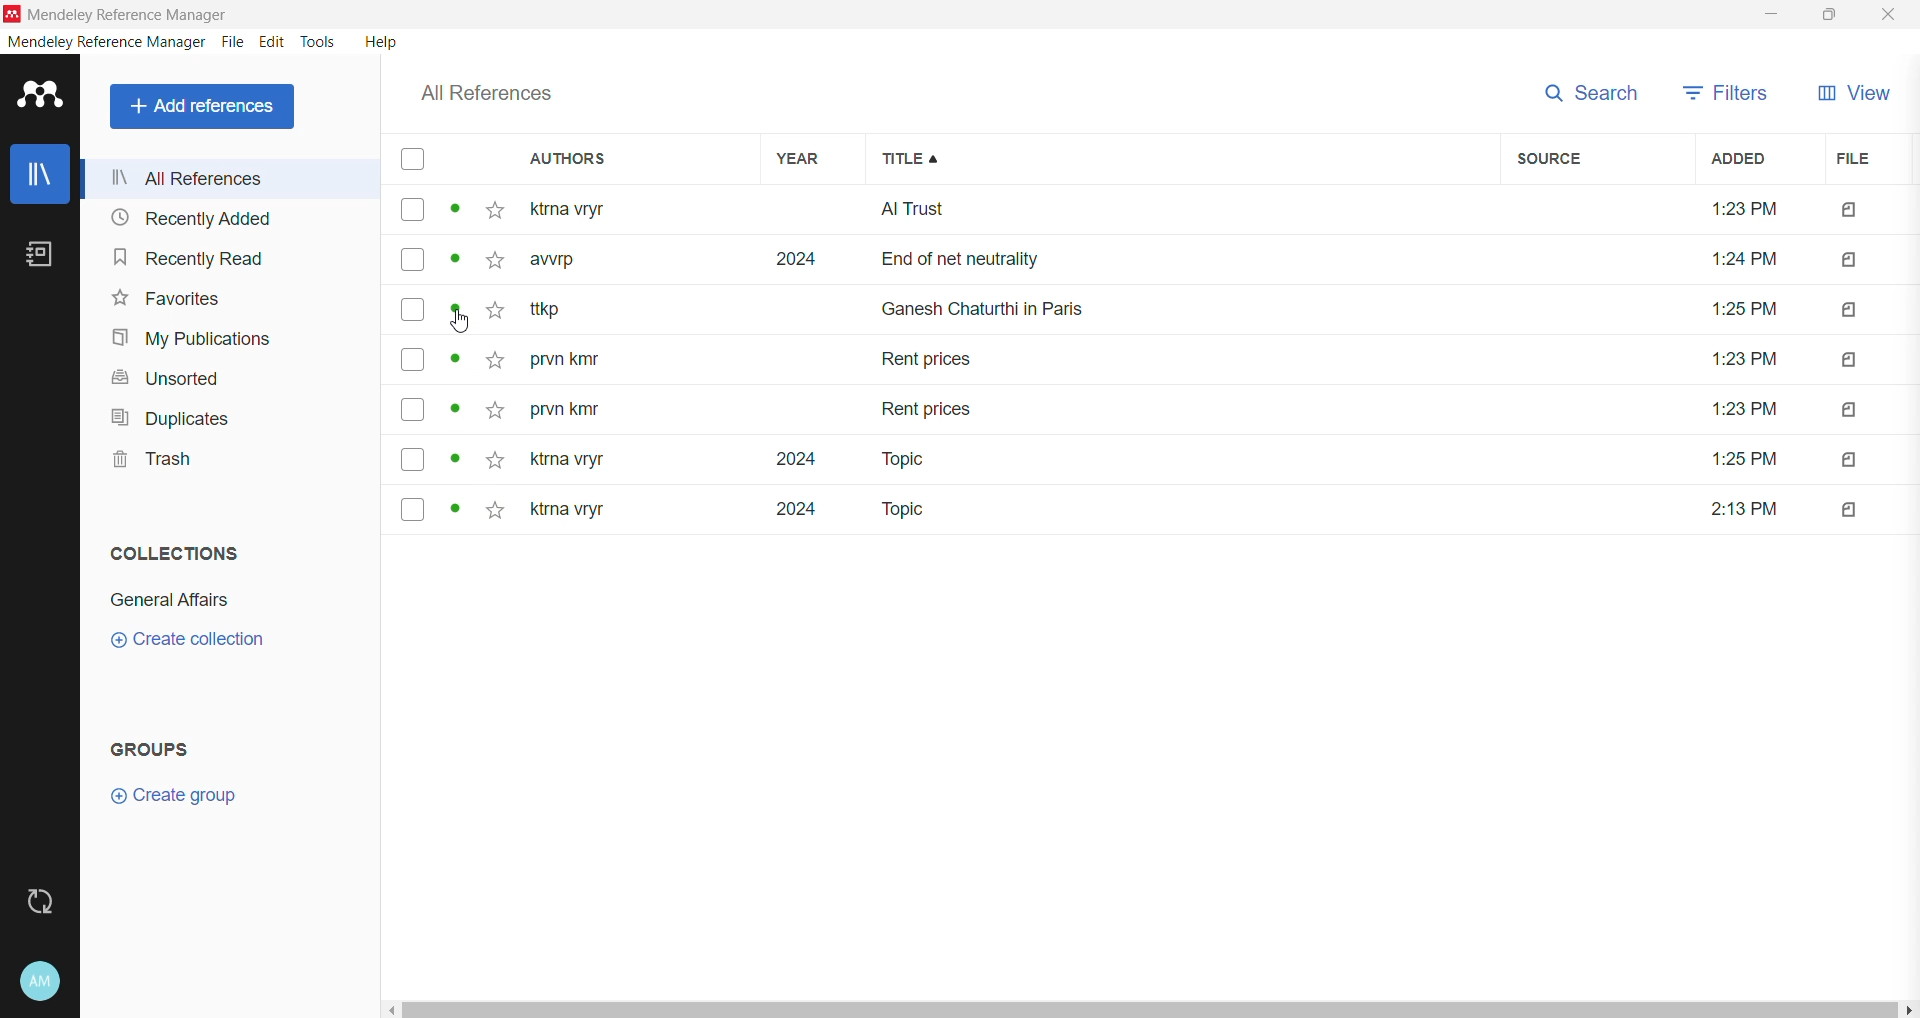  What do you see at coordinates (189, 259) in the screenshot?
I see `Recently Read` at bounding box center [189, 259].